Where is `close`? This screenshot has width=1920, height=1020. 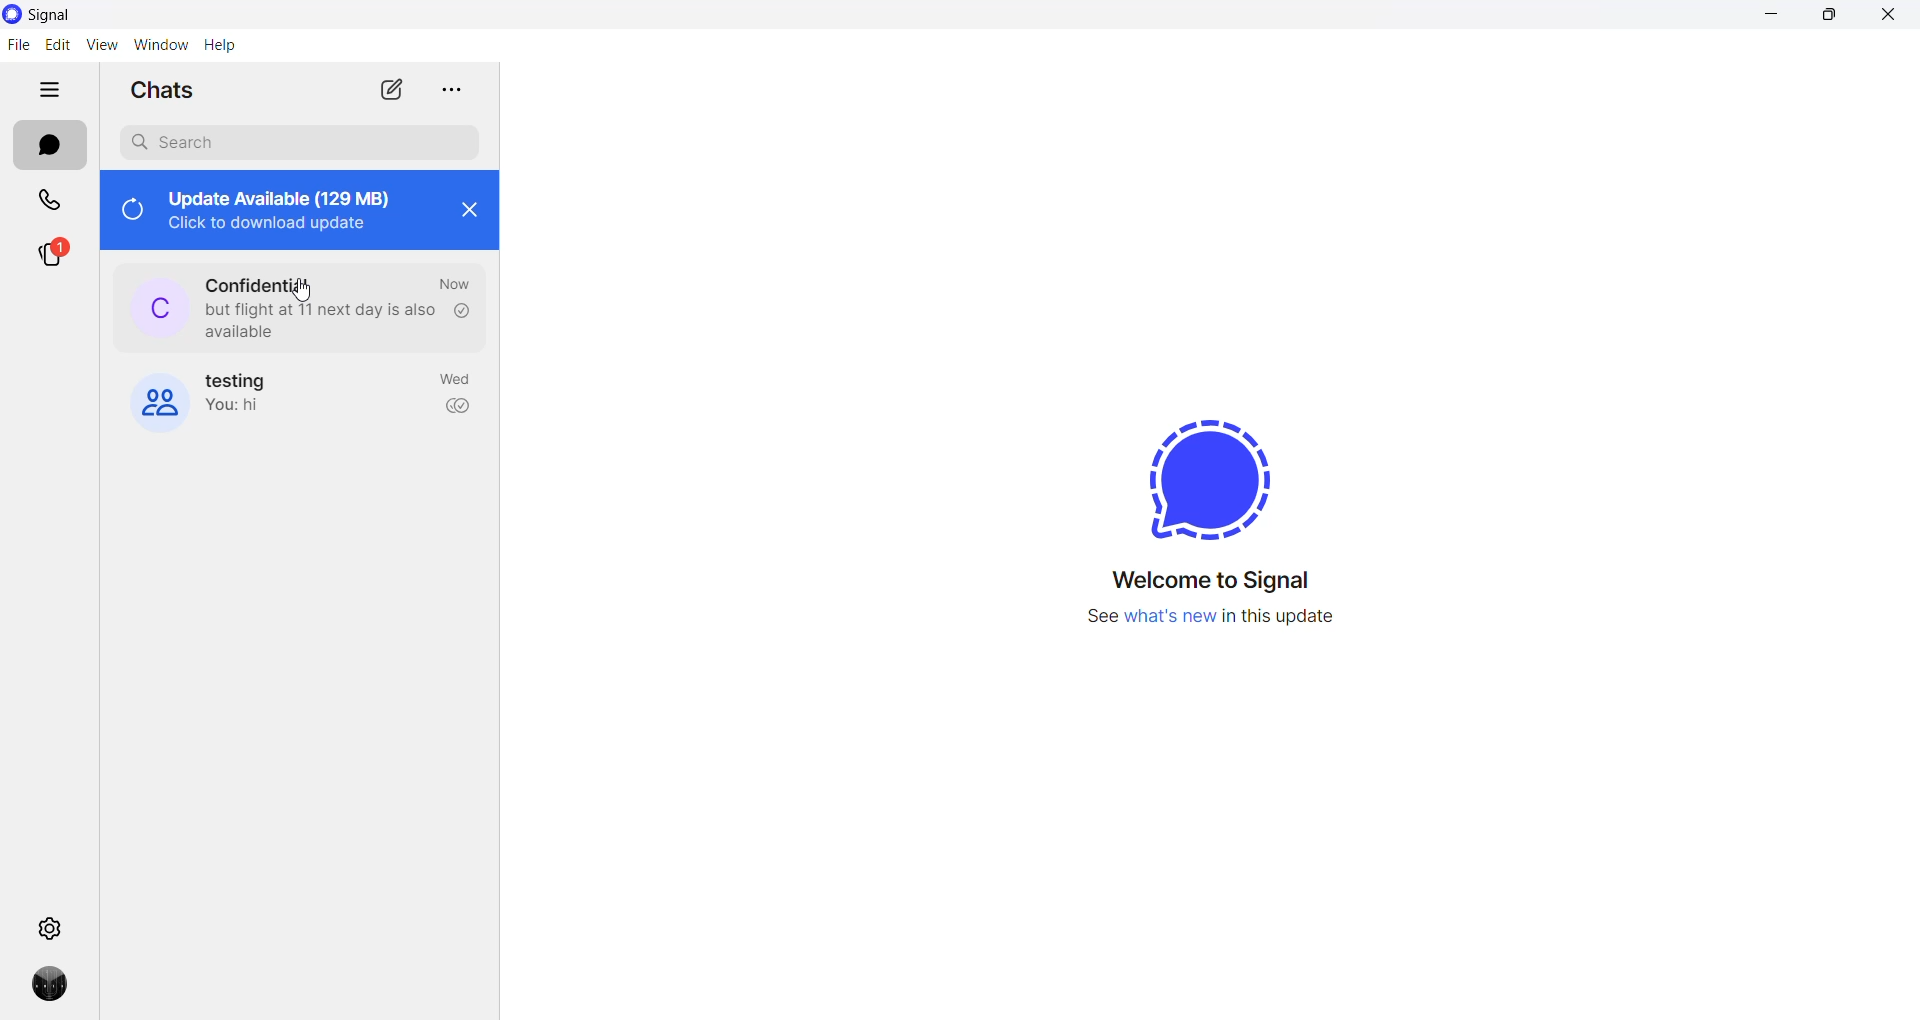 close is located at coordinates (469, 216).